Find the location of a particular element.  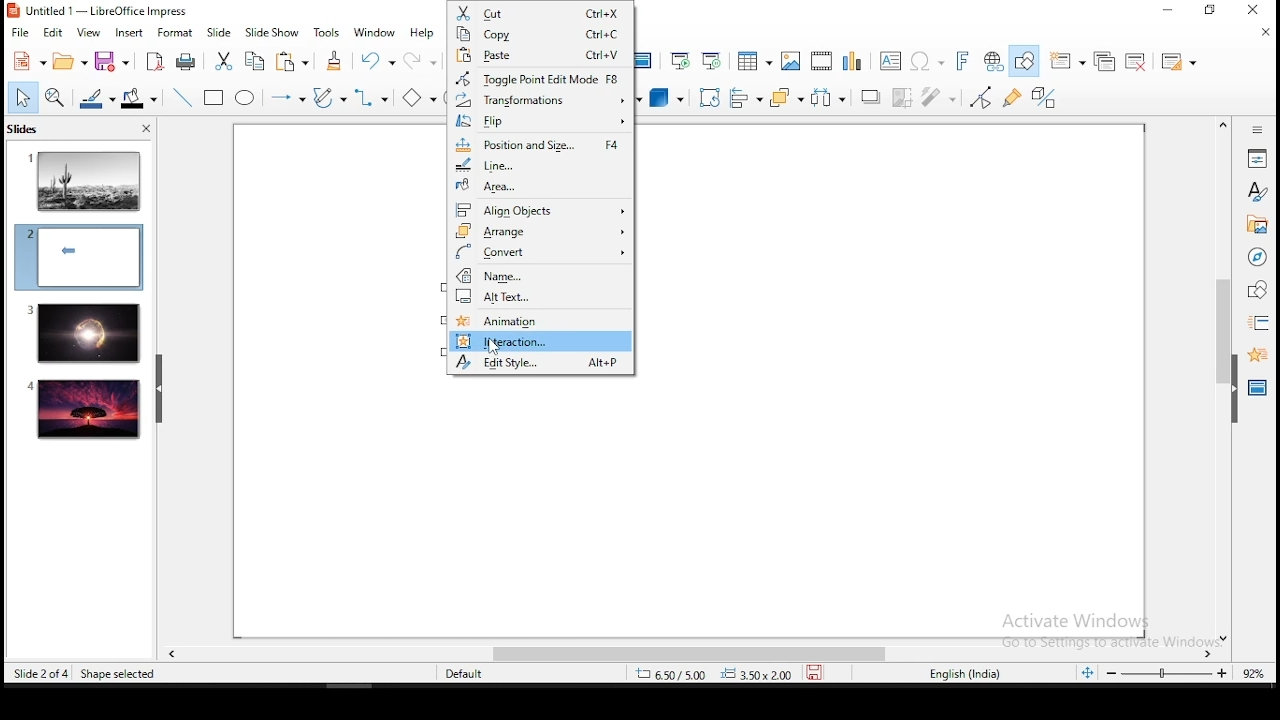

mouse pointer is located at coordinates (492, 348).